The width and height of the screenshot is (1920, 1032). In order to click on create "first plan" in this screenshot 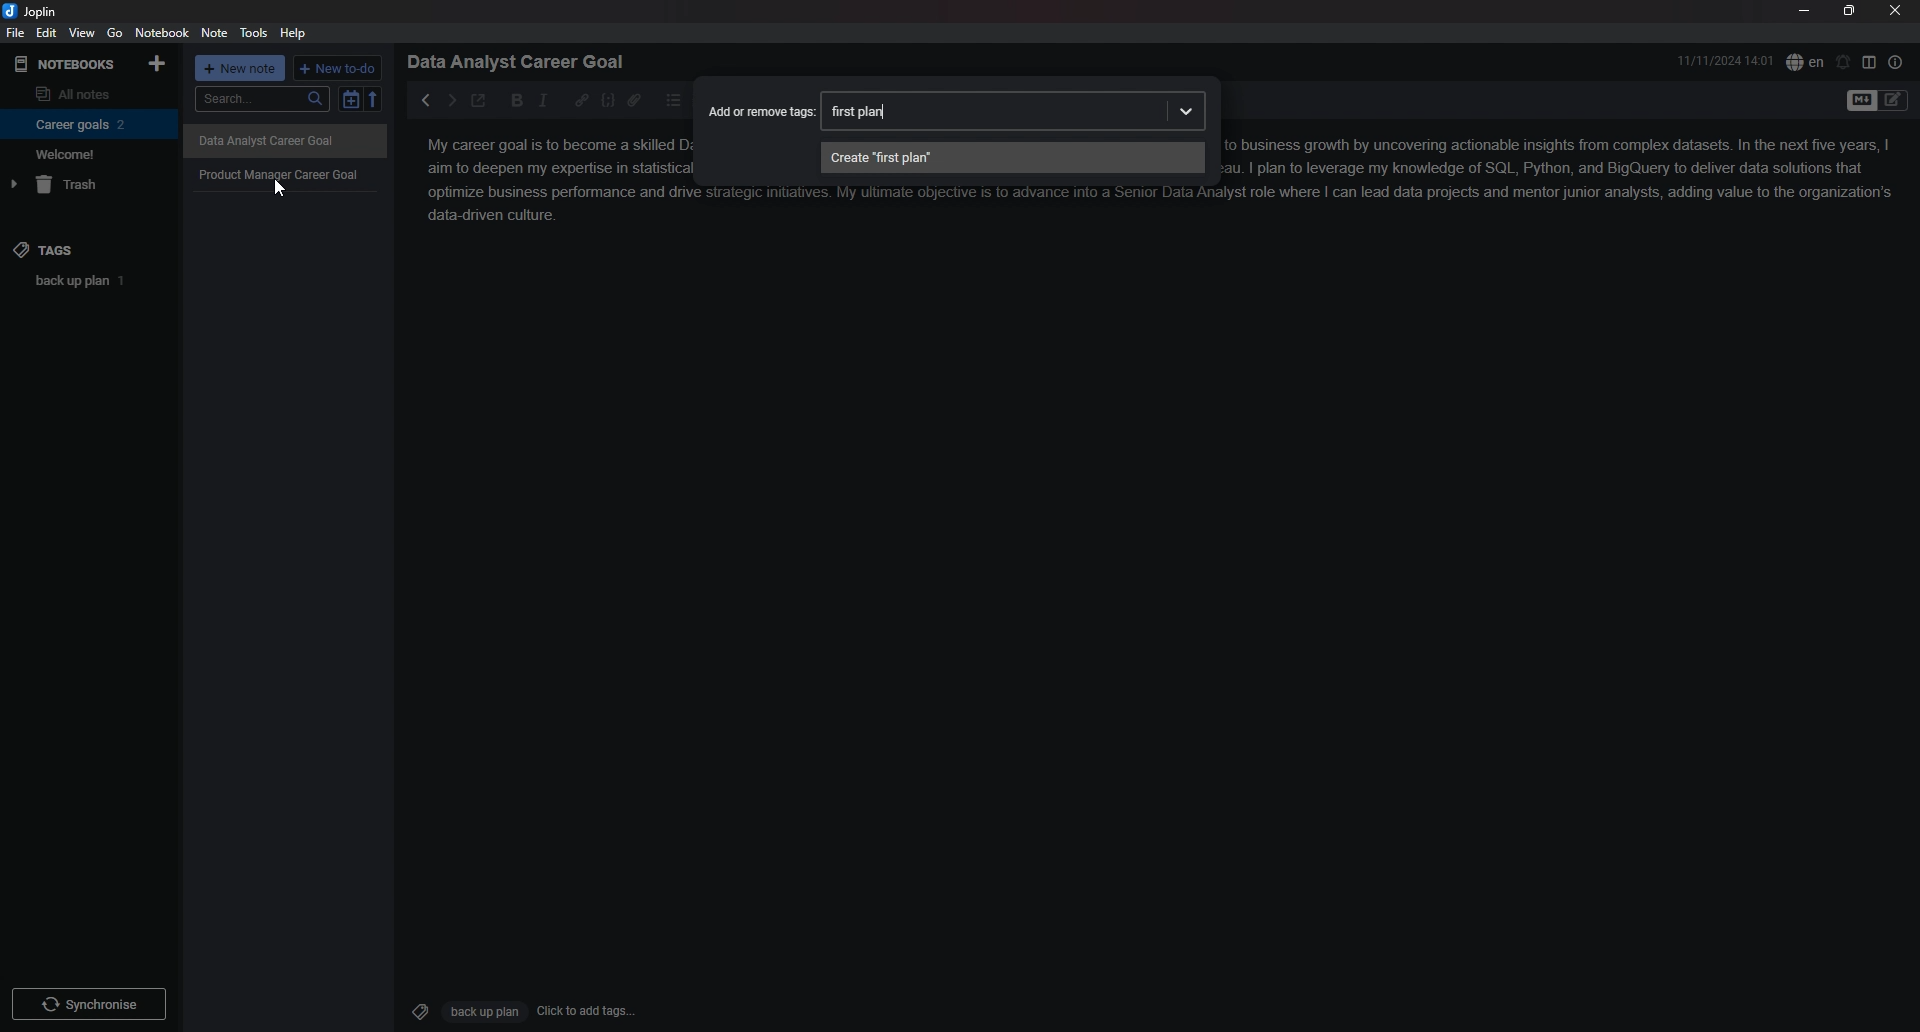, I will do `click(1014, 156)`.